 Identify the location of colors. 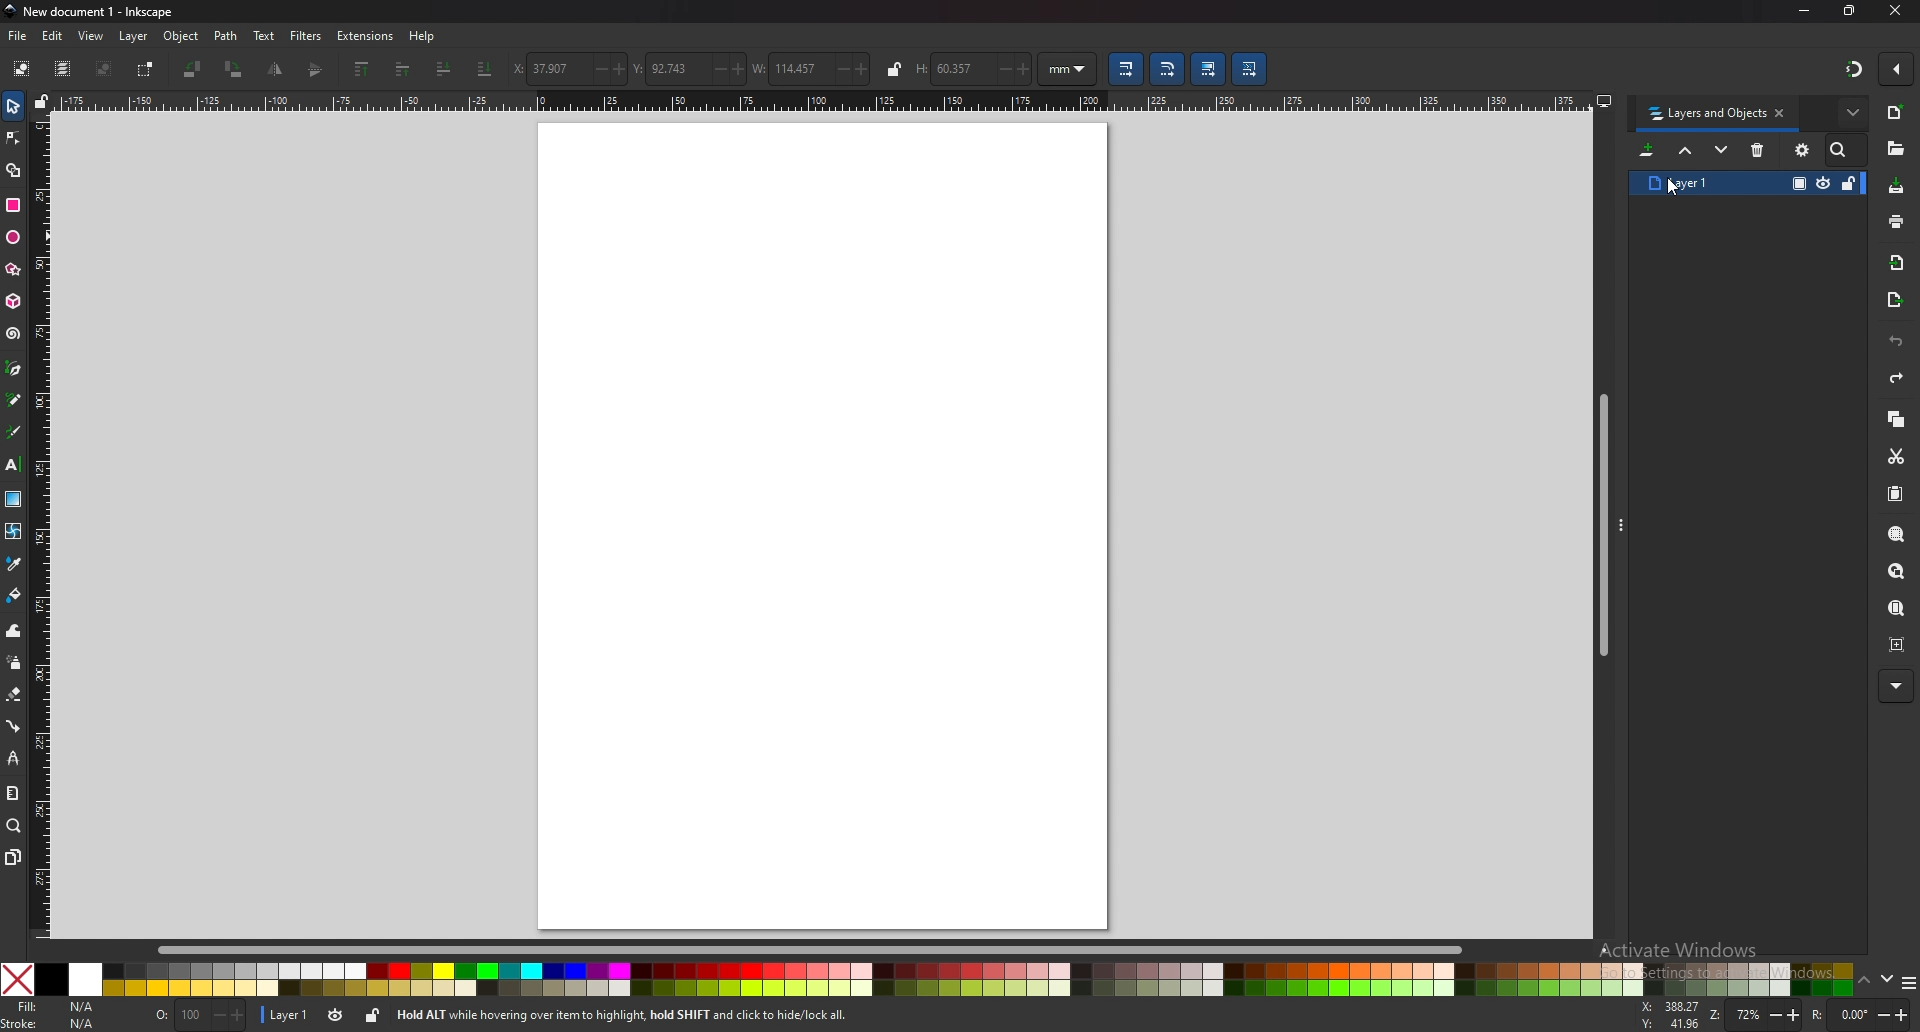
(978, 980).